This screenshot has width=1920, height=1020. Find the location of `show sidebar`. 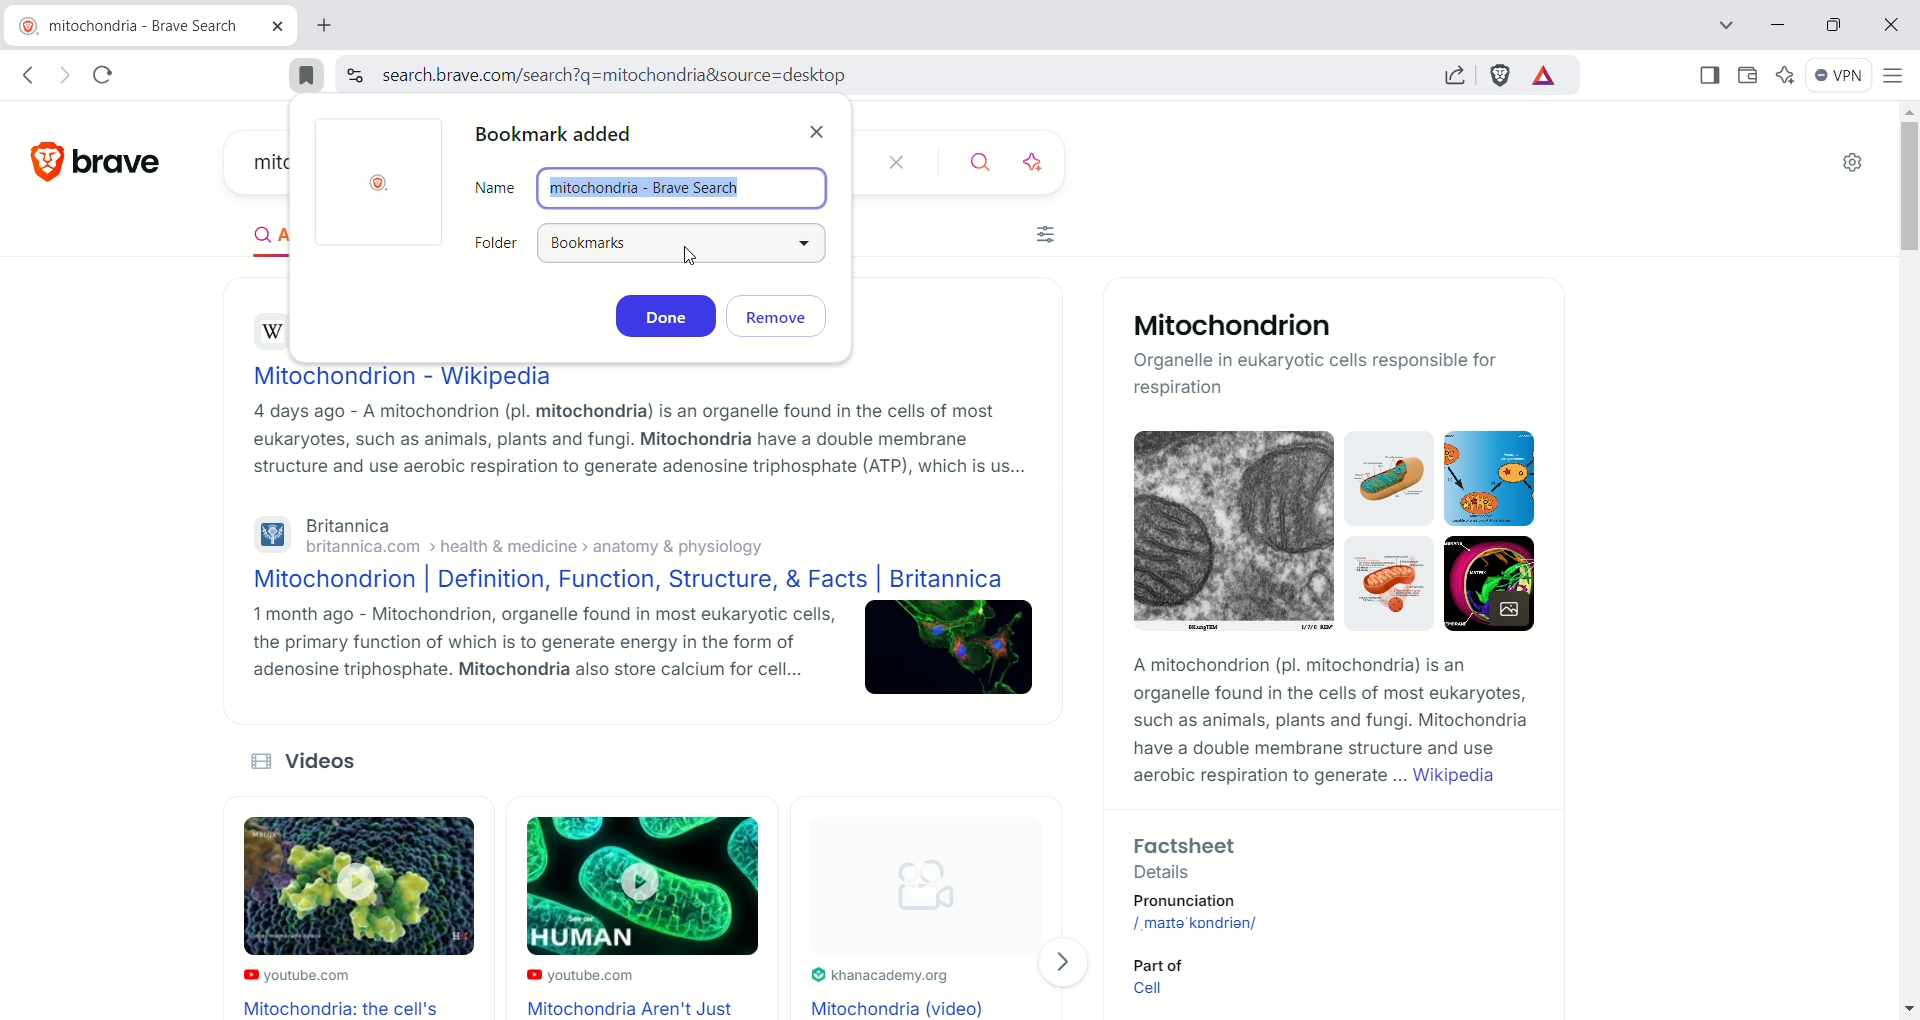

show sidebar is located at coordinates (1708, 74).